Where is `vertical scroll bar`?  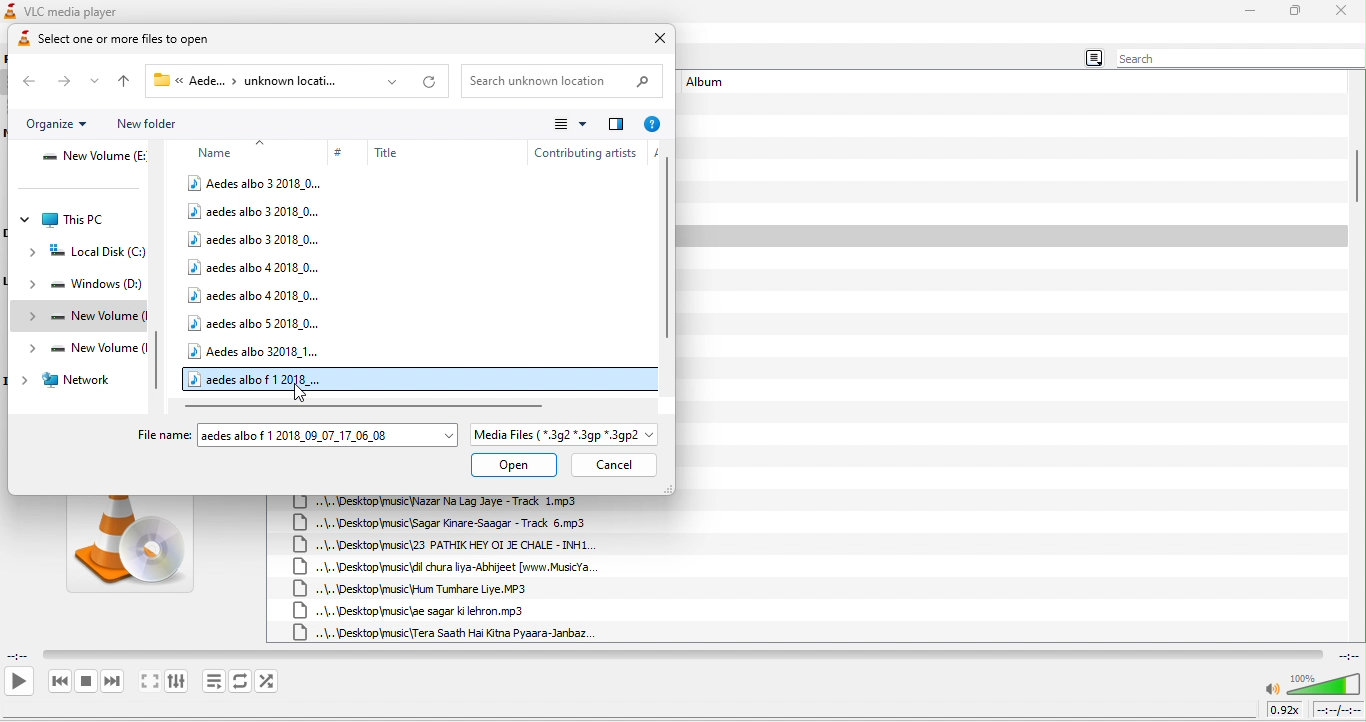
vertical scroll bar is located at coordinates (161, 364).